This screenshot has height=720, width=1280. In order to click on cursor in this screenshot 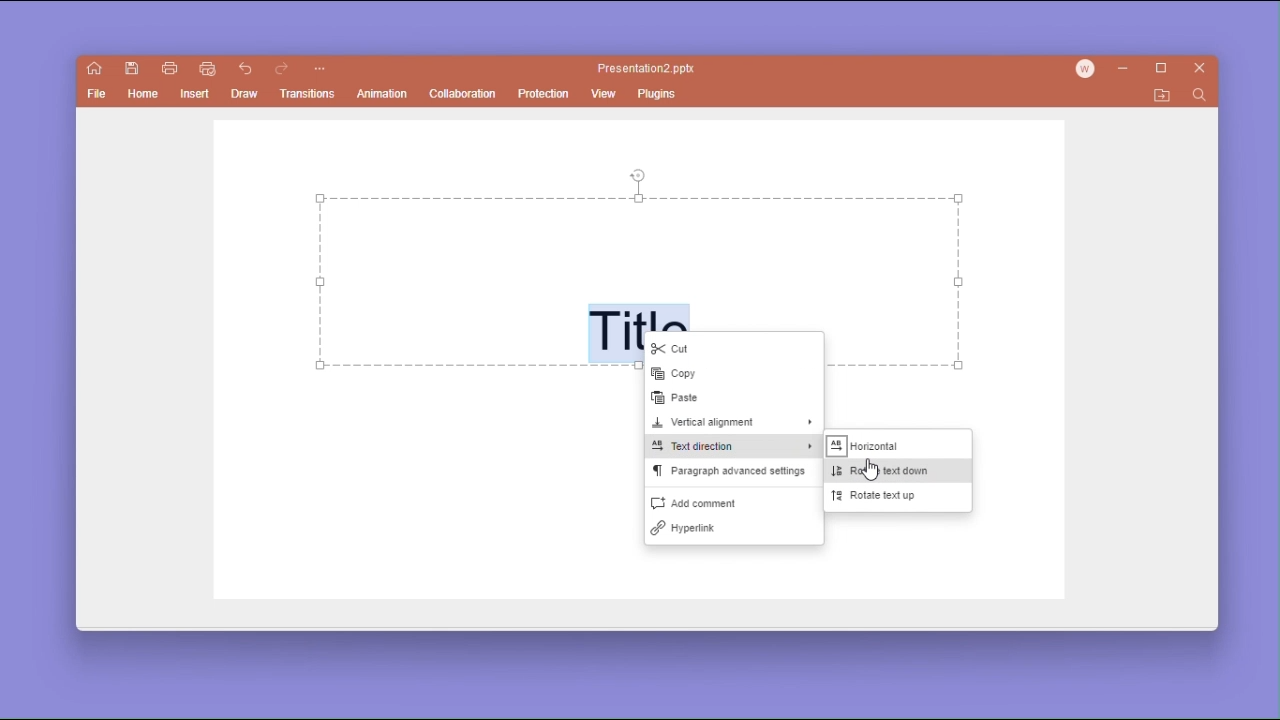, I will do `click(871, 470)`.